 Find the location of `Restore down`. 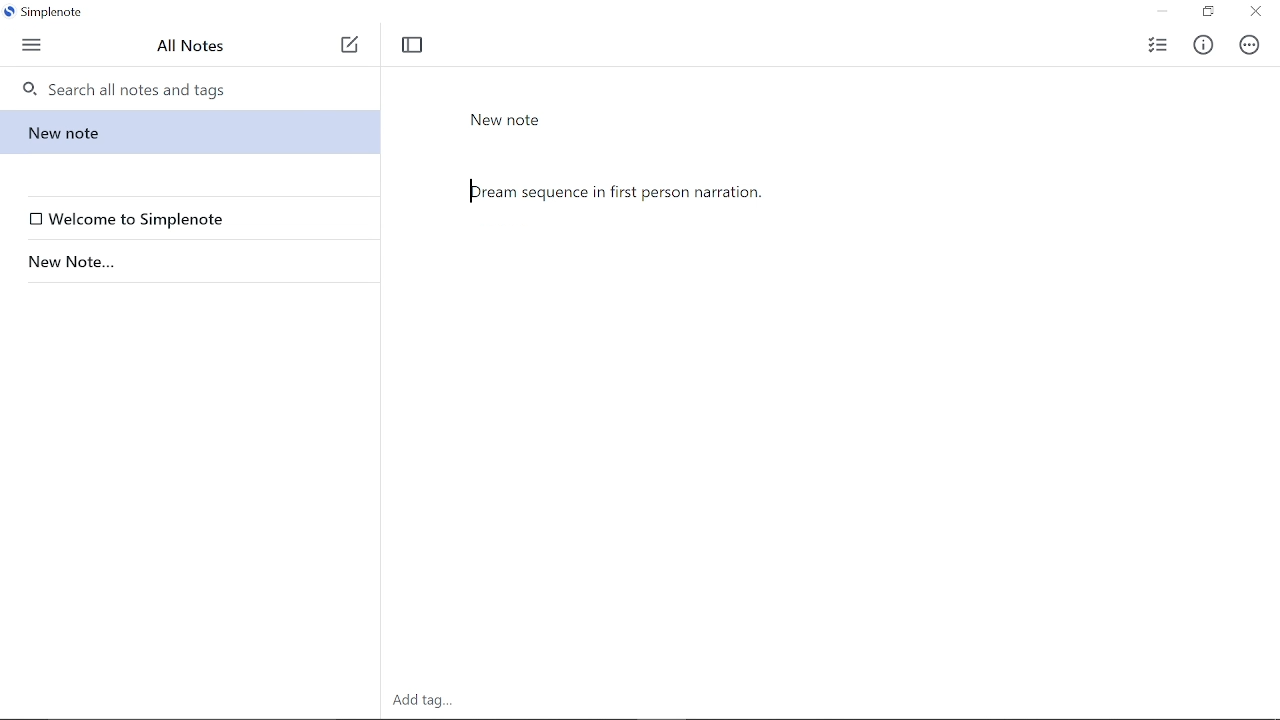

Restore down is located at coordinates (1207, 13).